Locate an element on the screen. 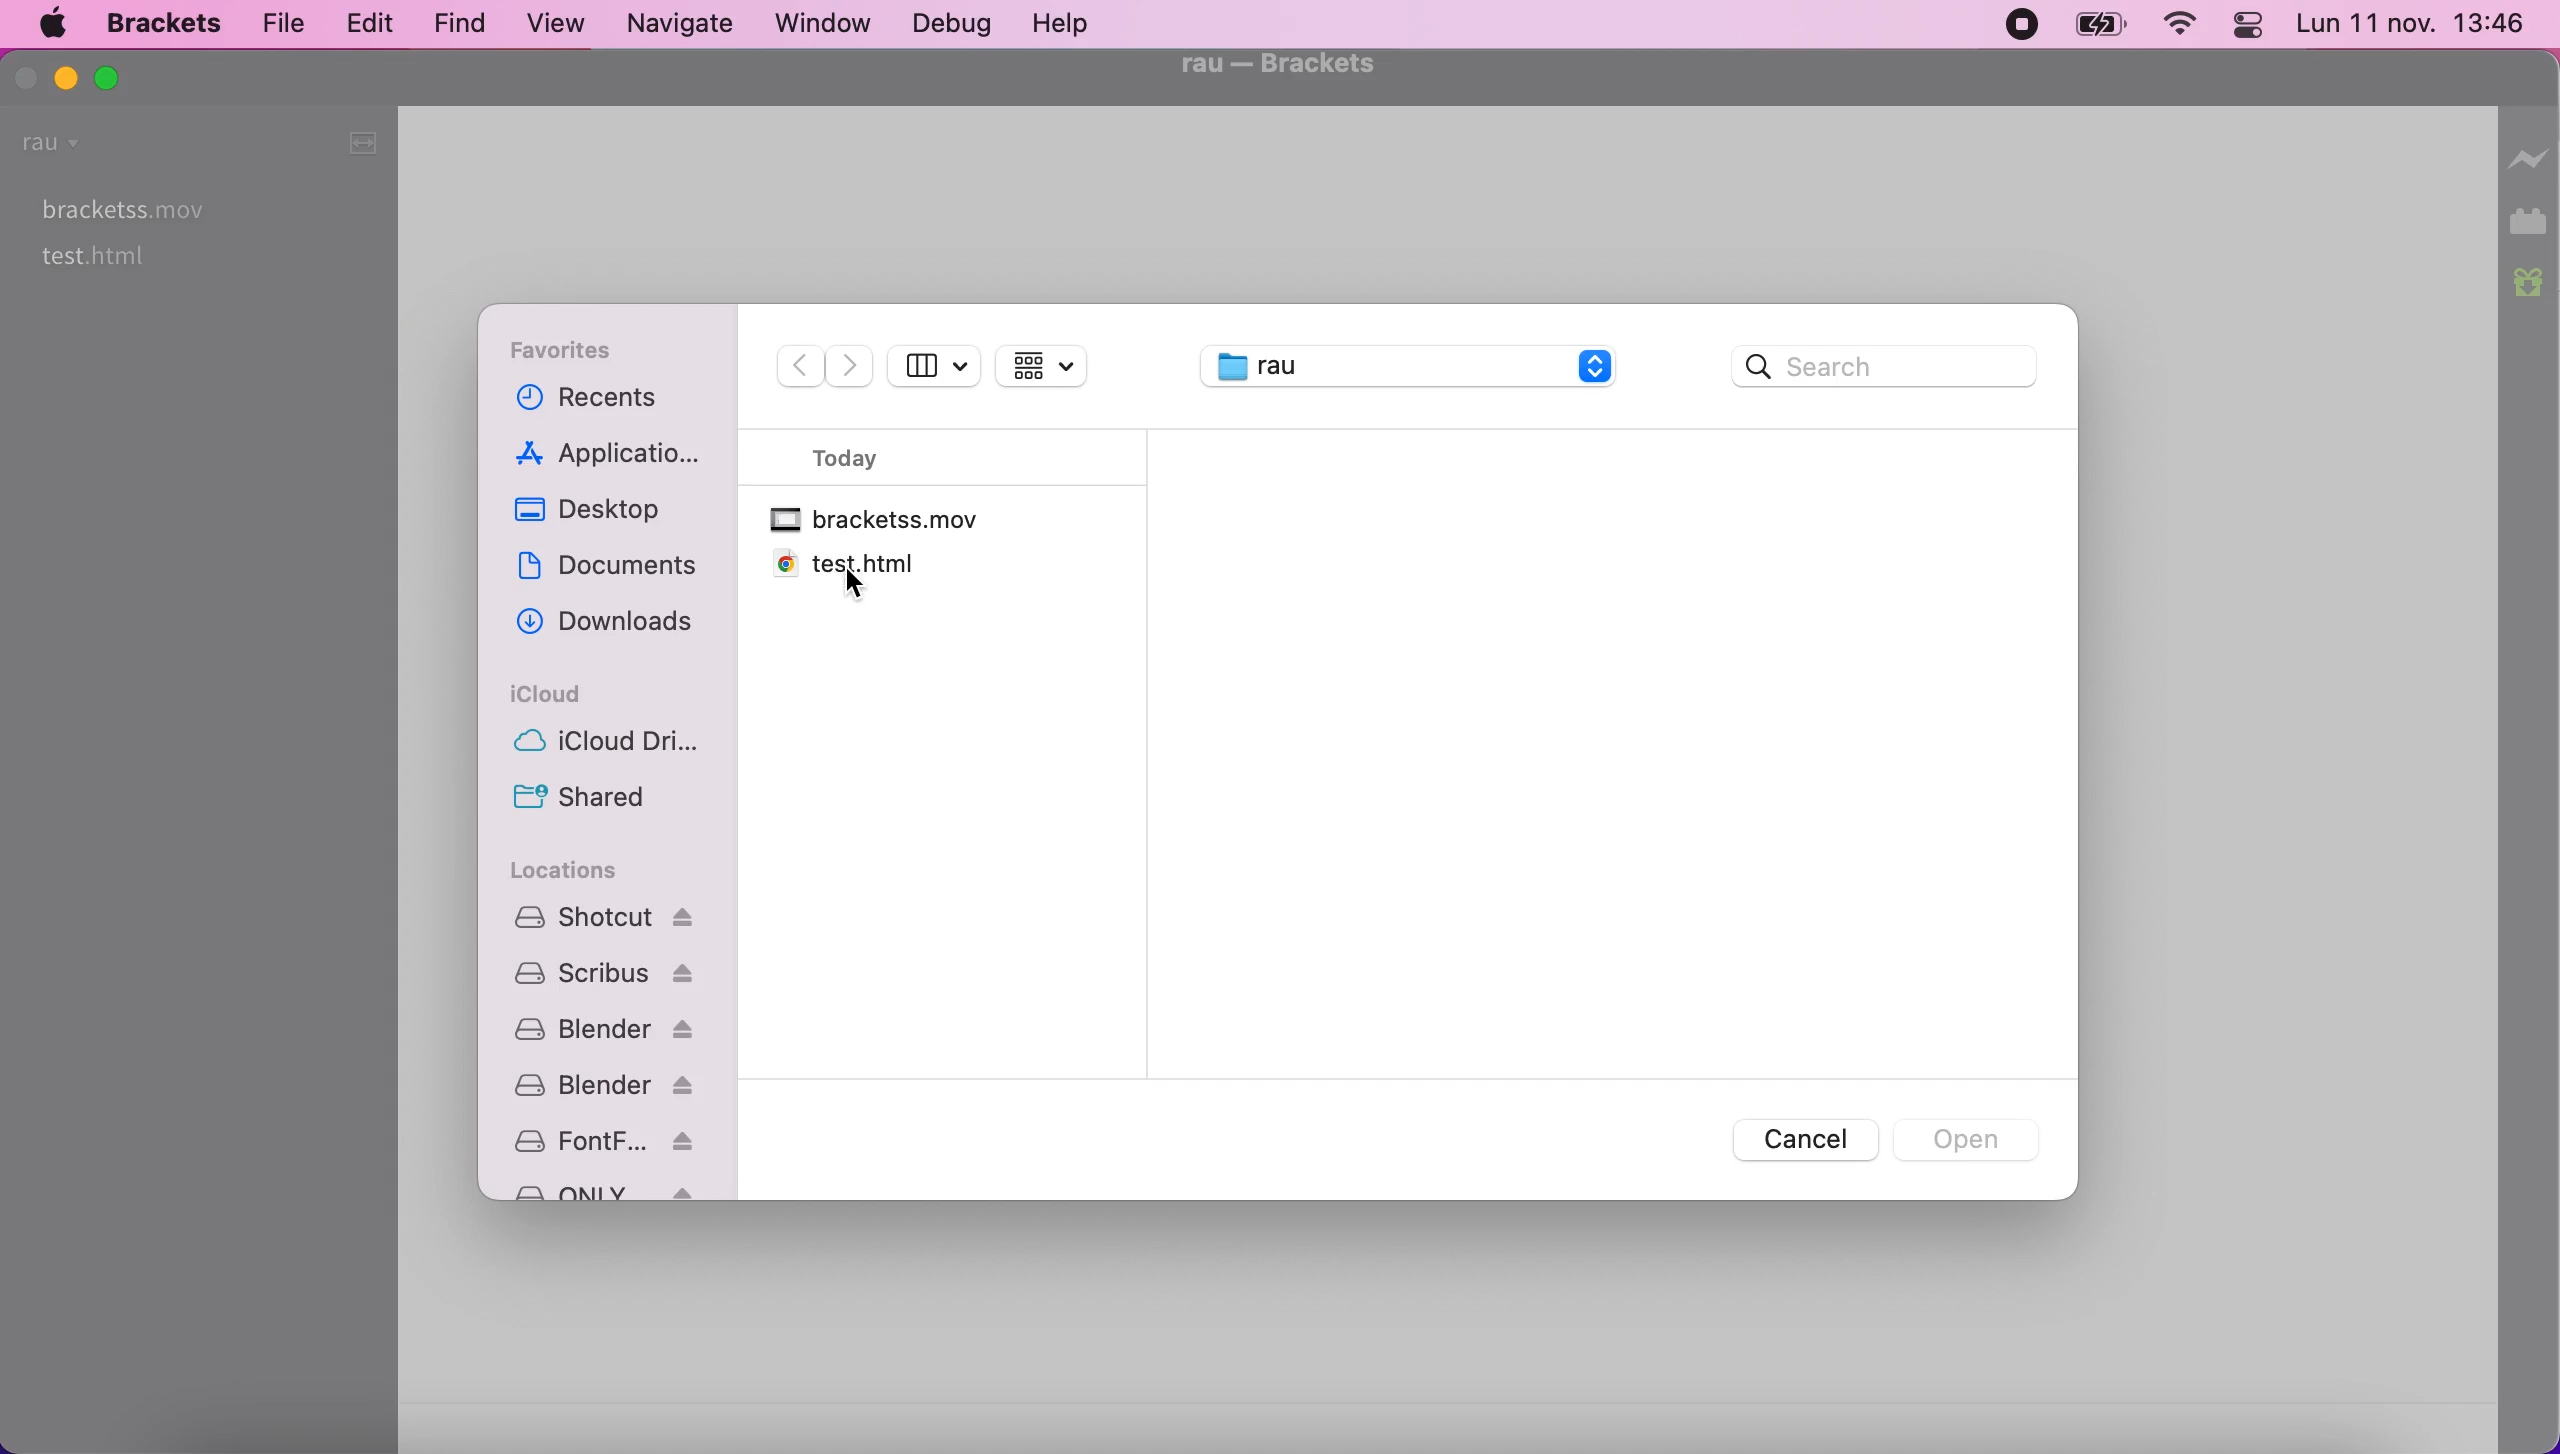  folders is located at coordinates (1411, 370).